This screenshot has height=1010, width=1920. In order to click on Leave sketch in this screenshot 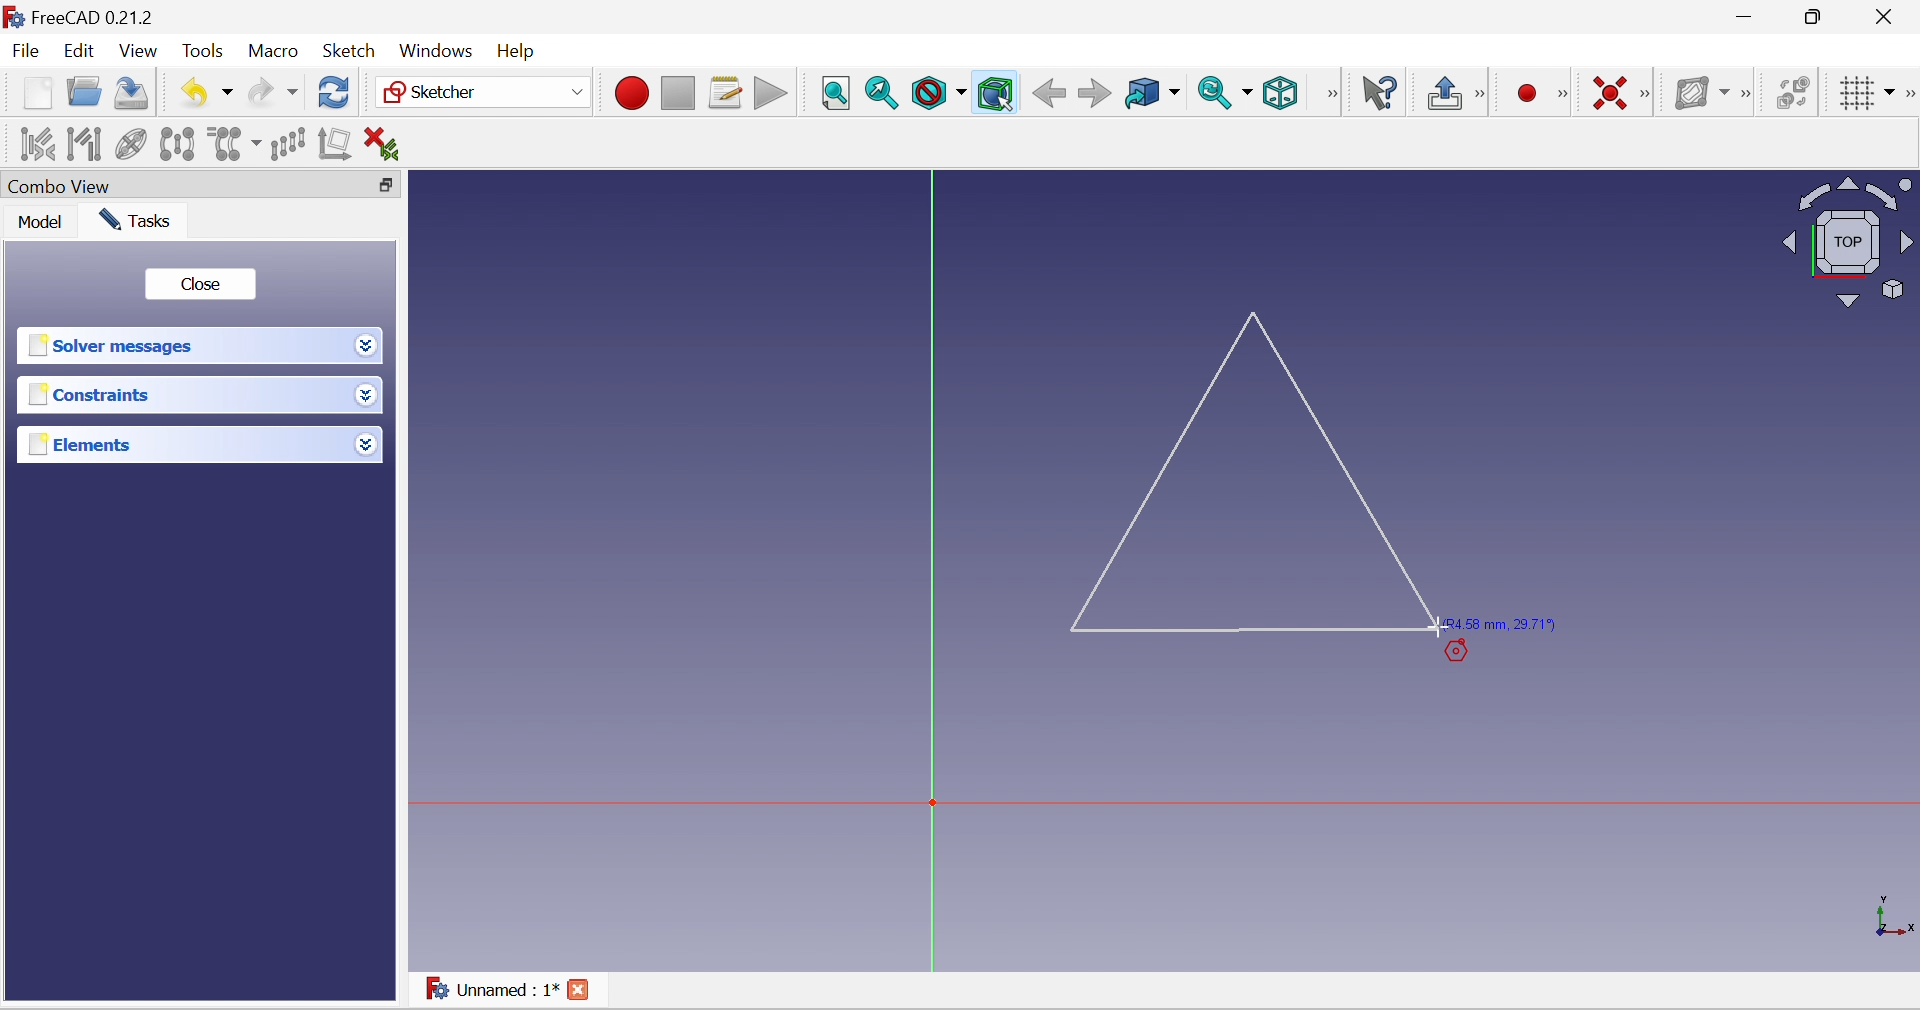, I will do `click(1446, 95)`.